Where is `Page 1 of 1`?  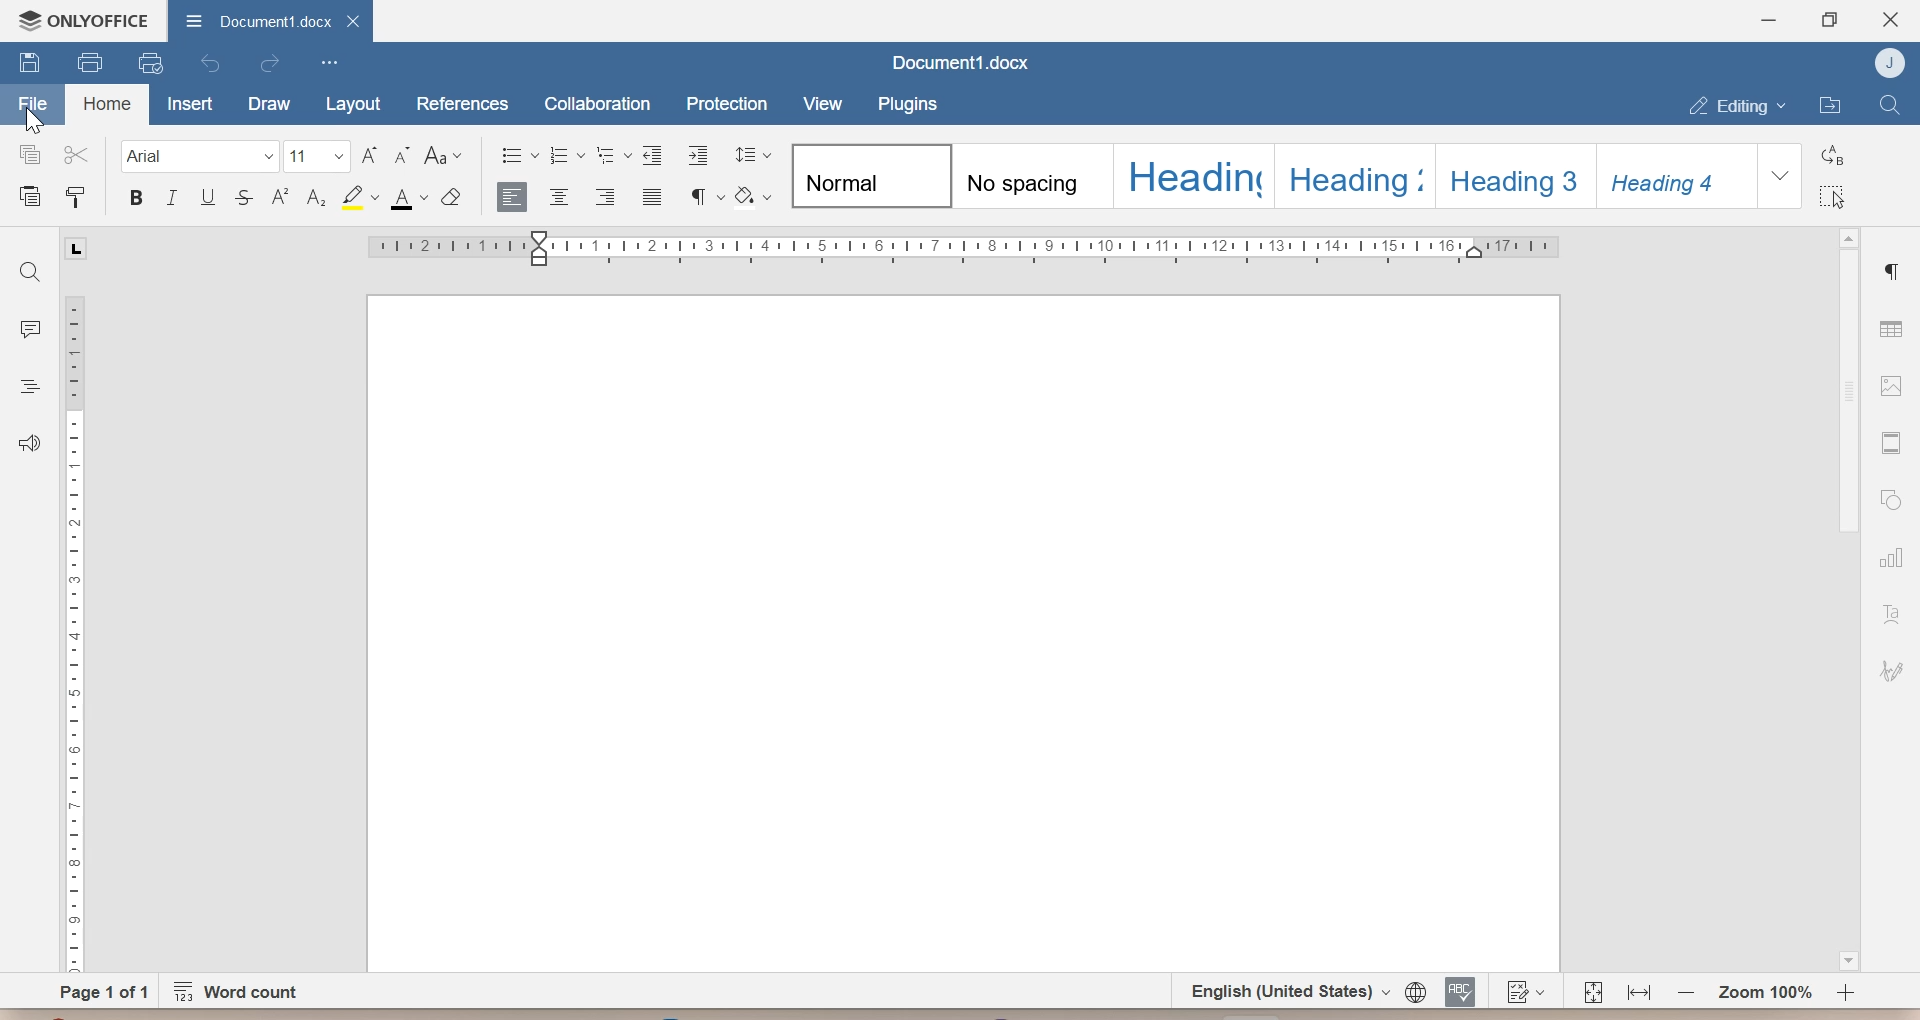
Page 1 of 1 is located at coordinates (105, 990).